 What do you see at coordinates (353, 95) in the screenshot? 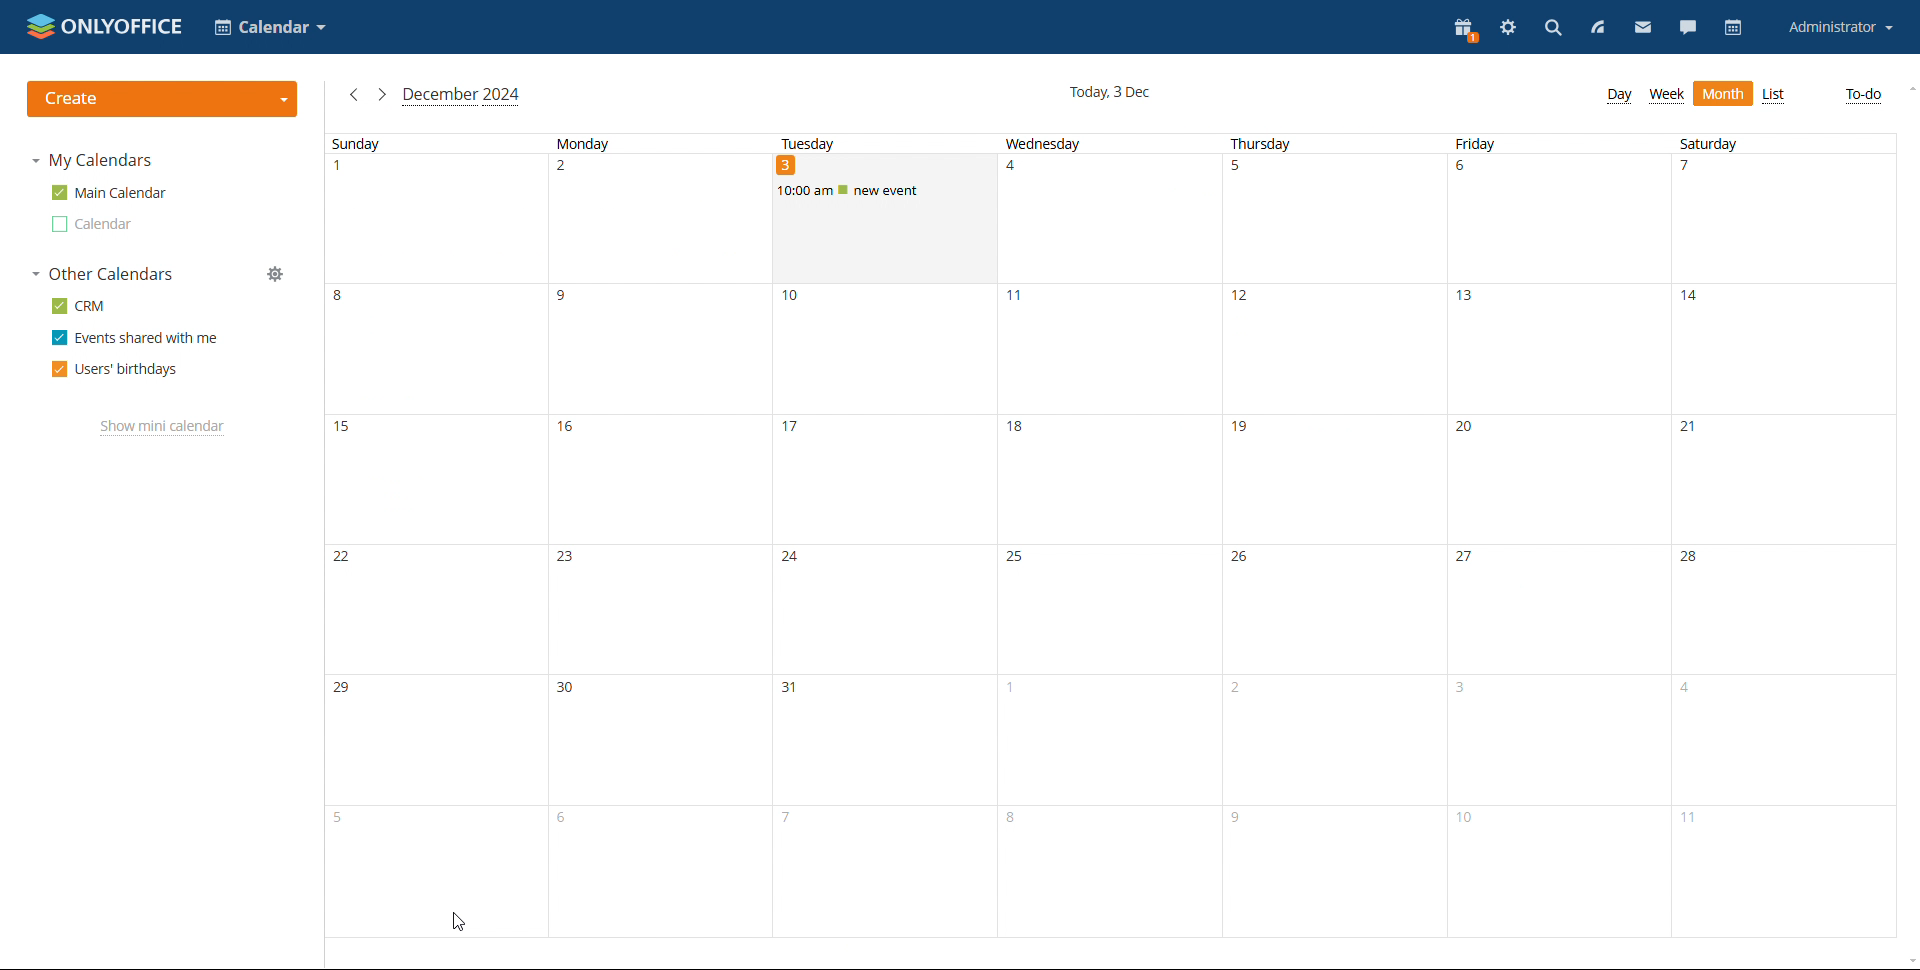
I see `previous month` at bounding box center [353, 95].